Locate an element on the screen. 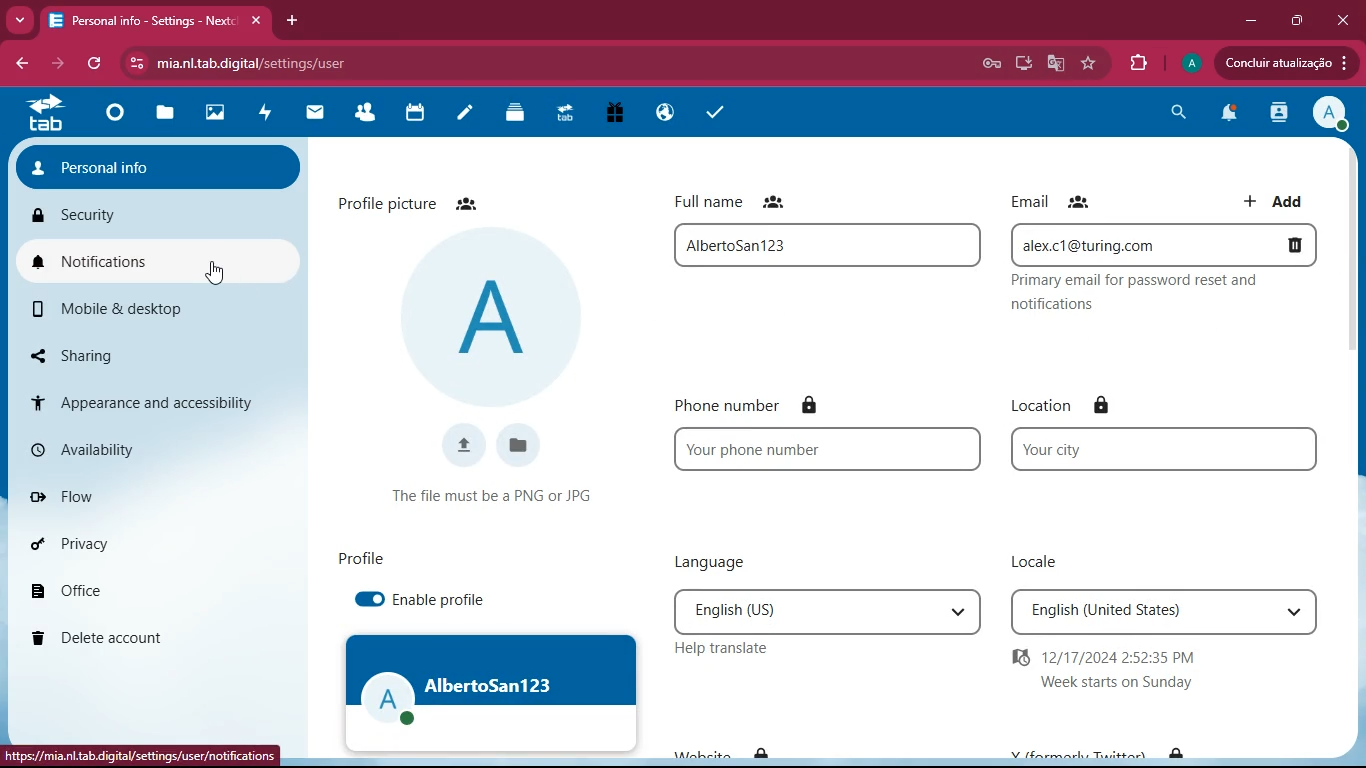  tasks is located at coordinates (715, 110).